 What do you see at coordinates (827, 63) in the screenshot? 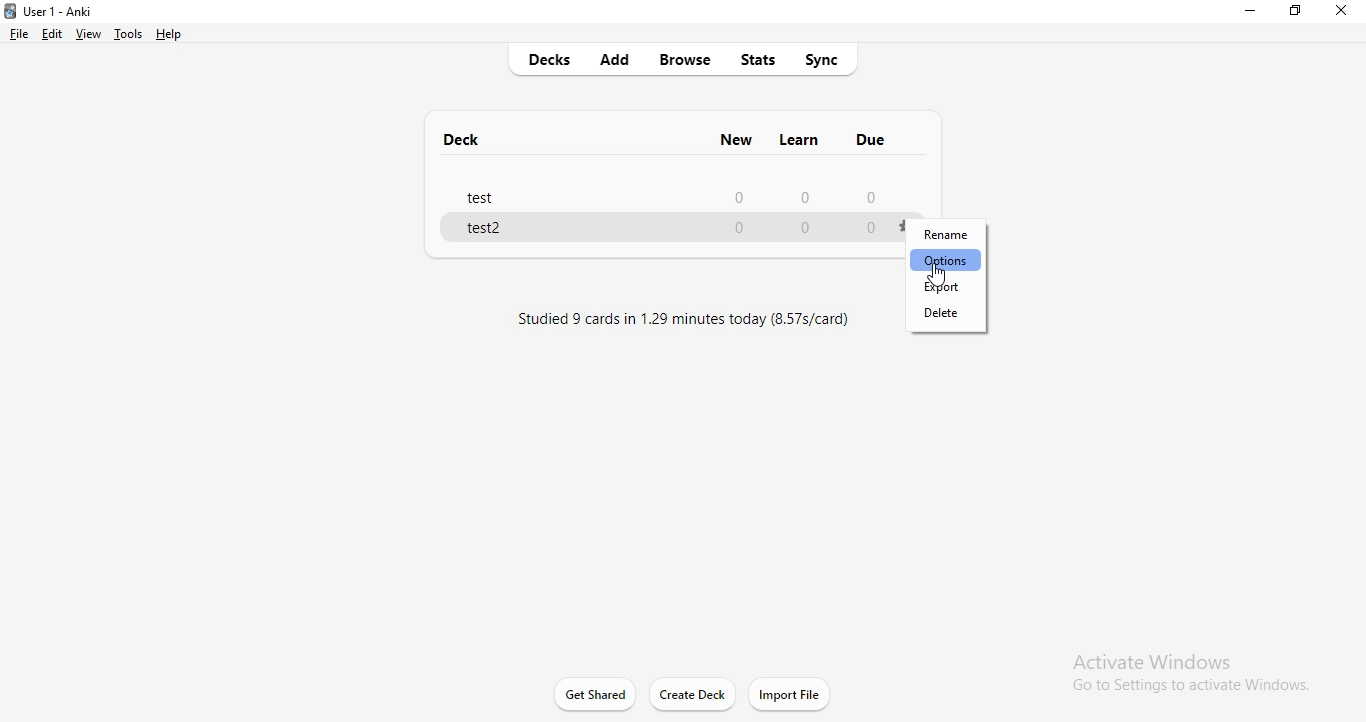
I see `sync` at bounding box center [827, 63].